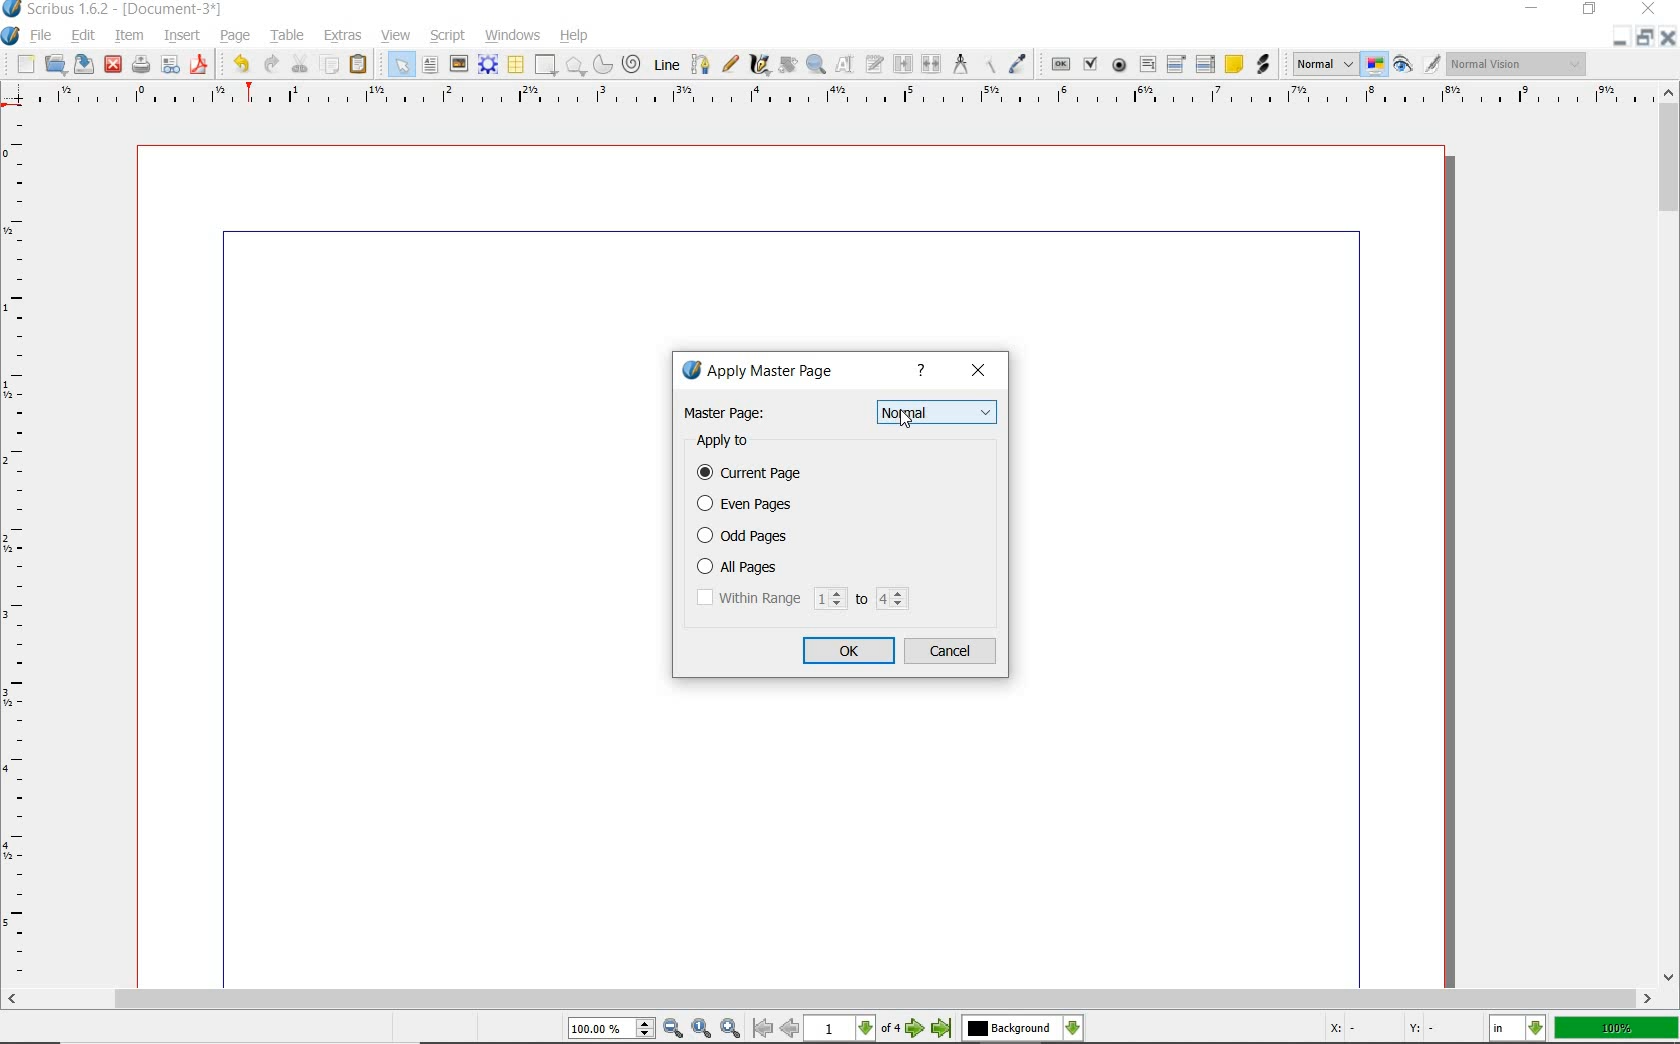  I want to click on Vertical Margin, so click(22, 550).